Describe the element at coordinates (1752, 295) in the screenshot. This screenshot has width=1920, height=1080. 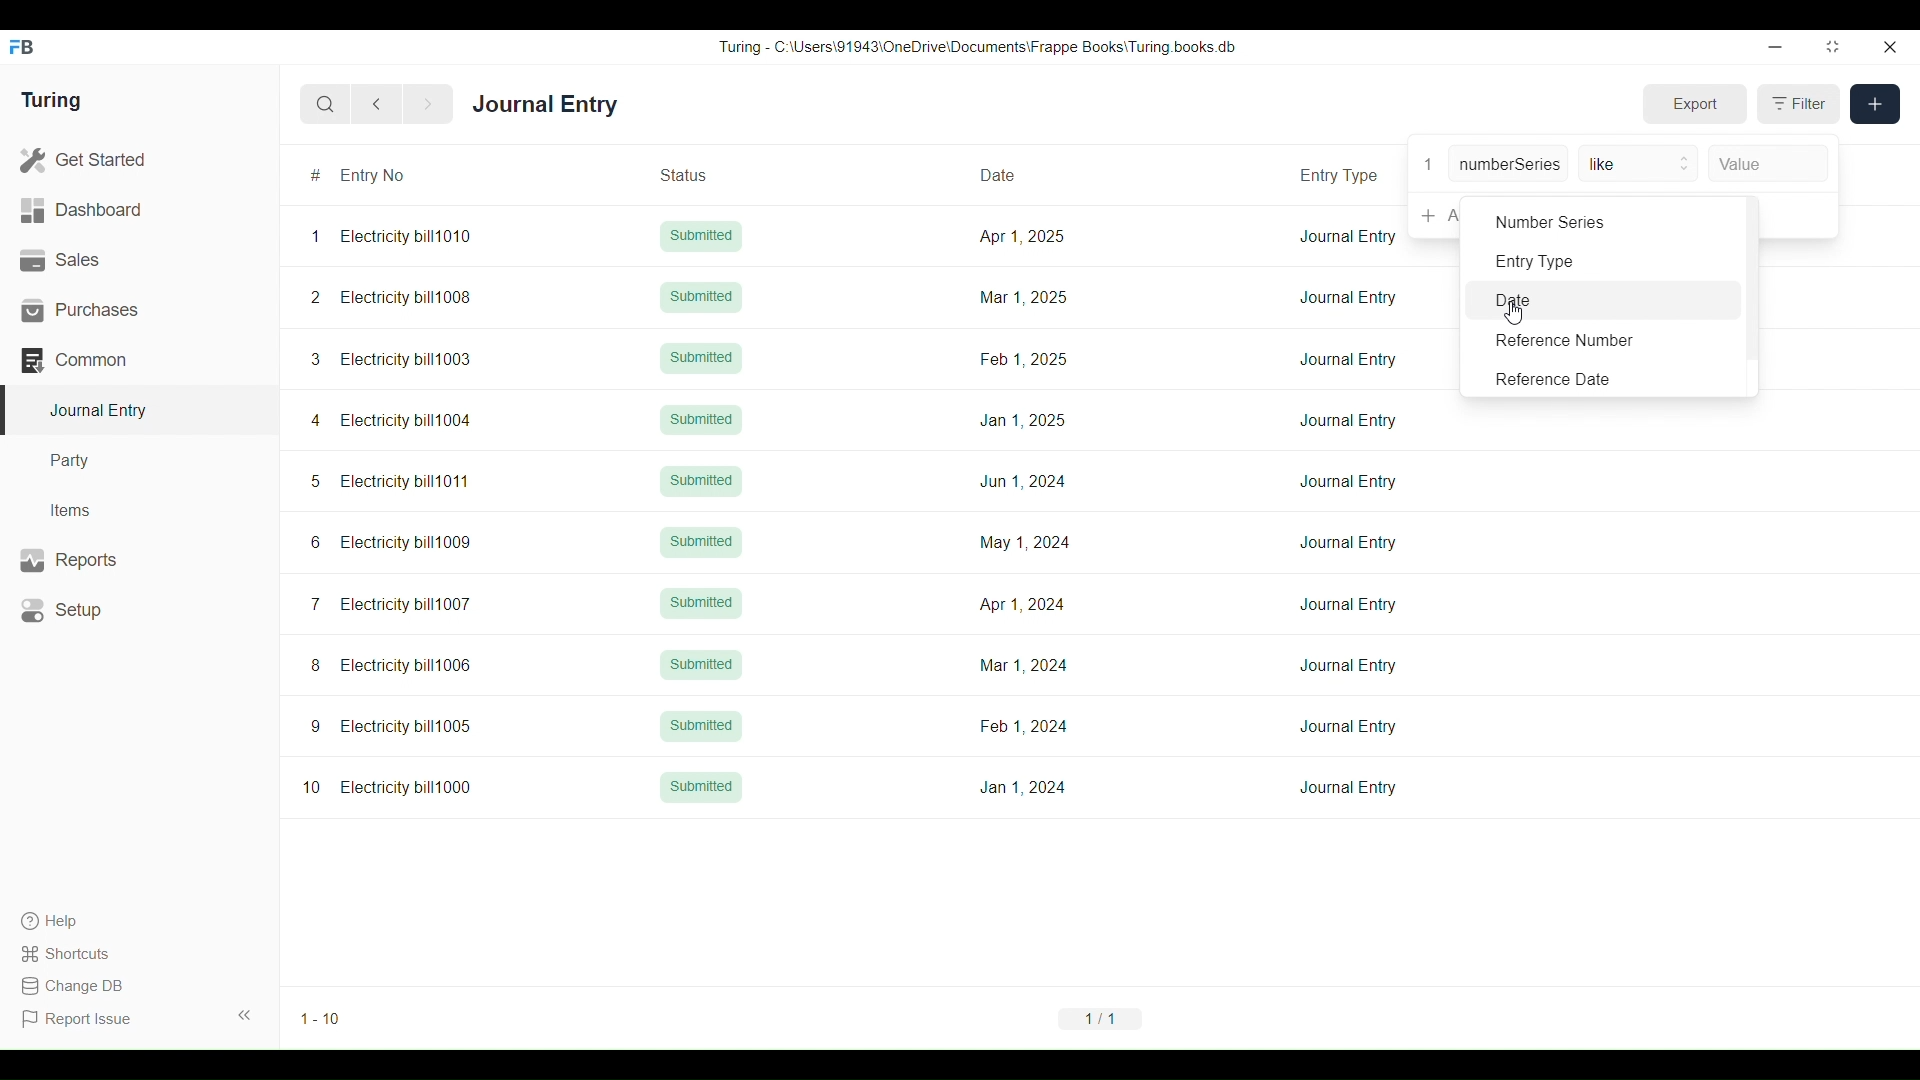
I see `Vertical slide bar` at that location.